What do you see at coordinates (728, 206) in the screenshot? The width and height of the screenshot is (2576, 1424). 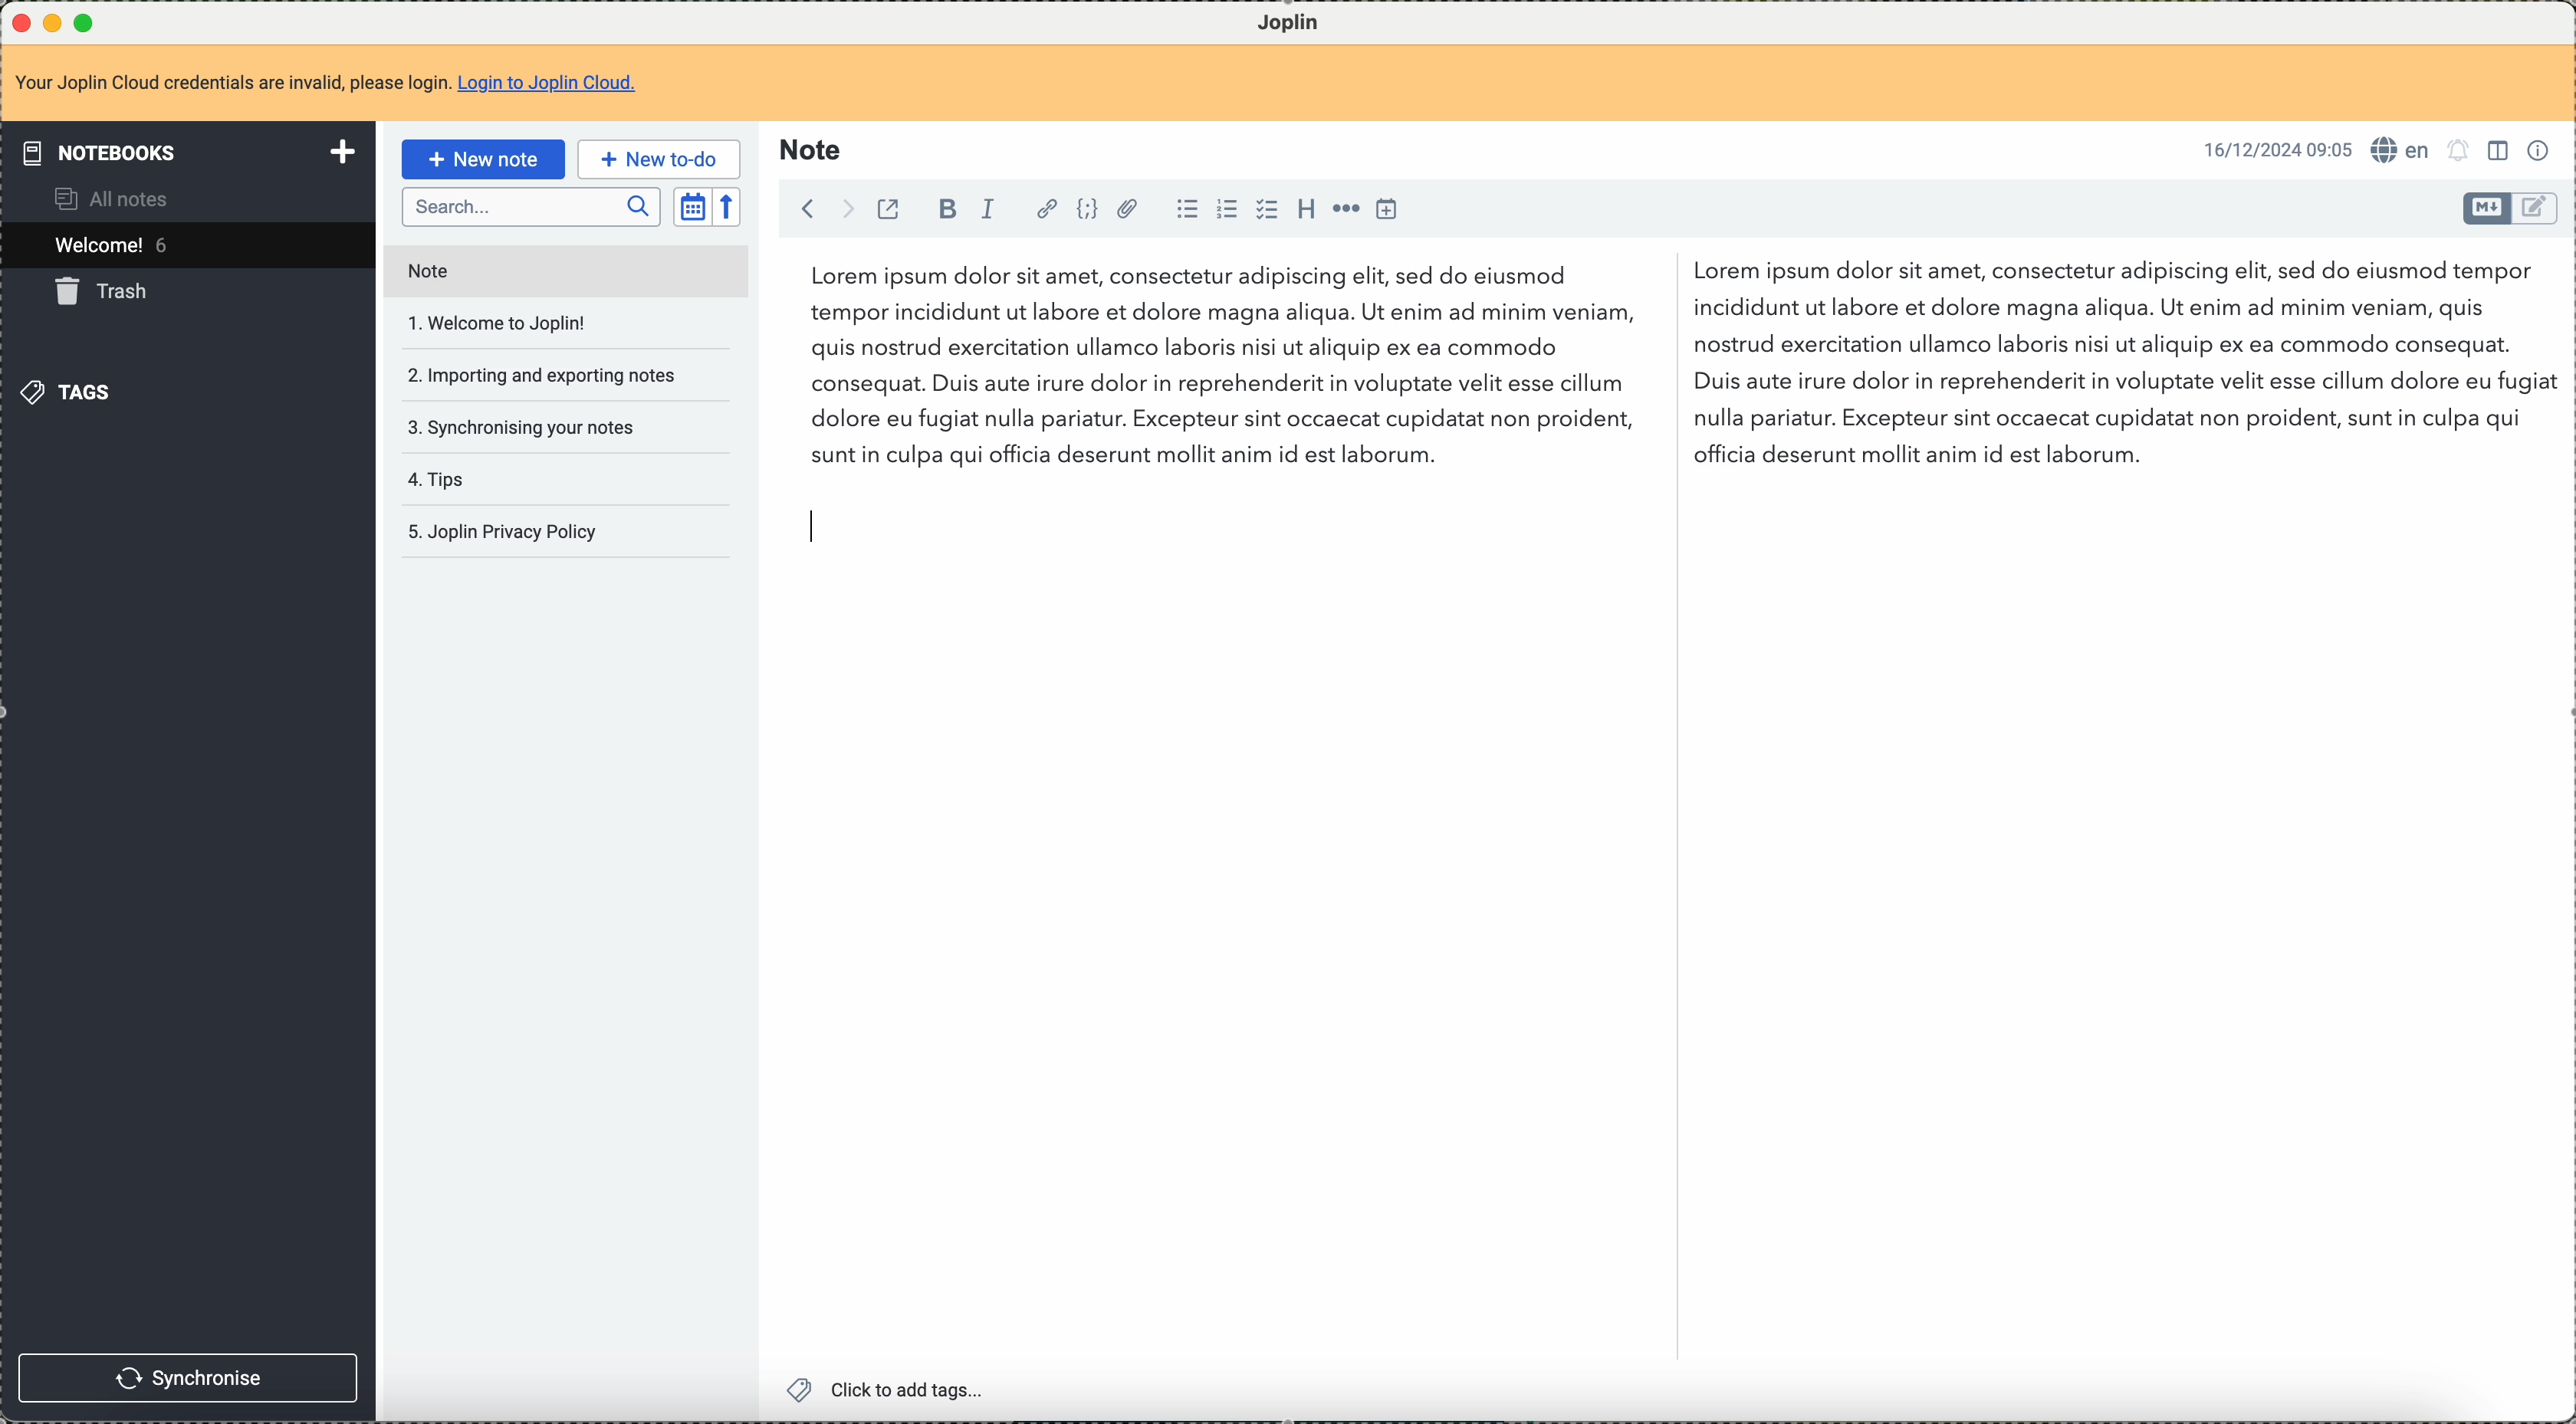 I see `reverse sort order` at bounding box center [728, 206].